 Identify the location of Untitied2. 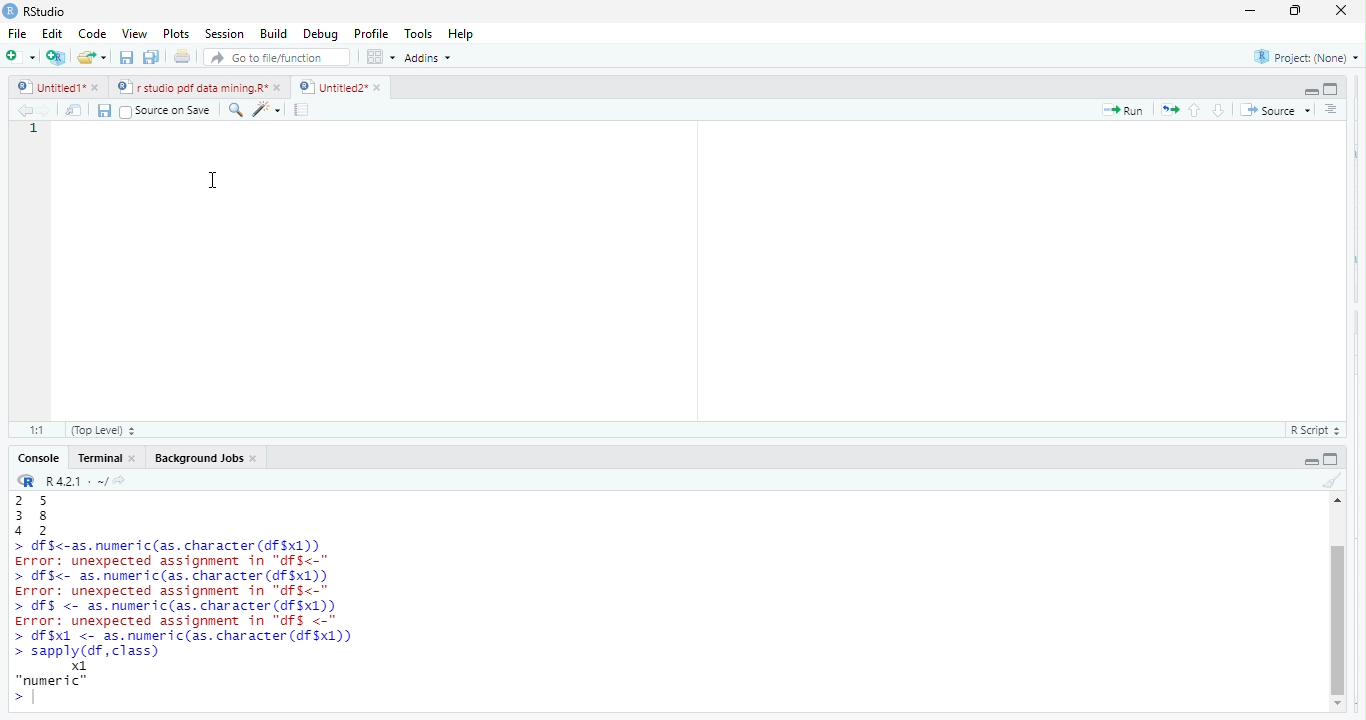
(330, 89).